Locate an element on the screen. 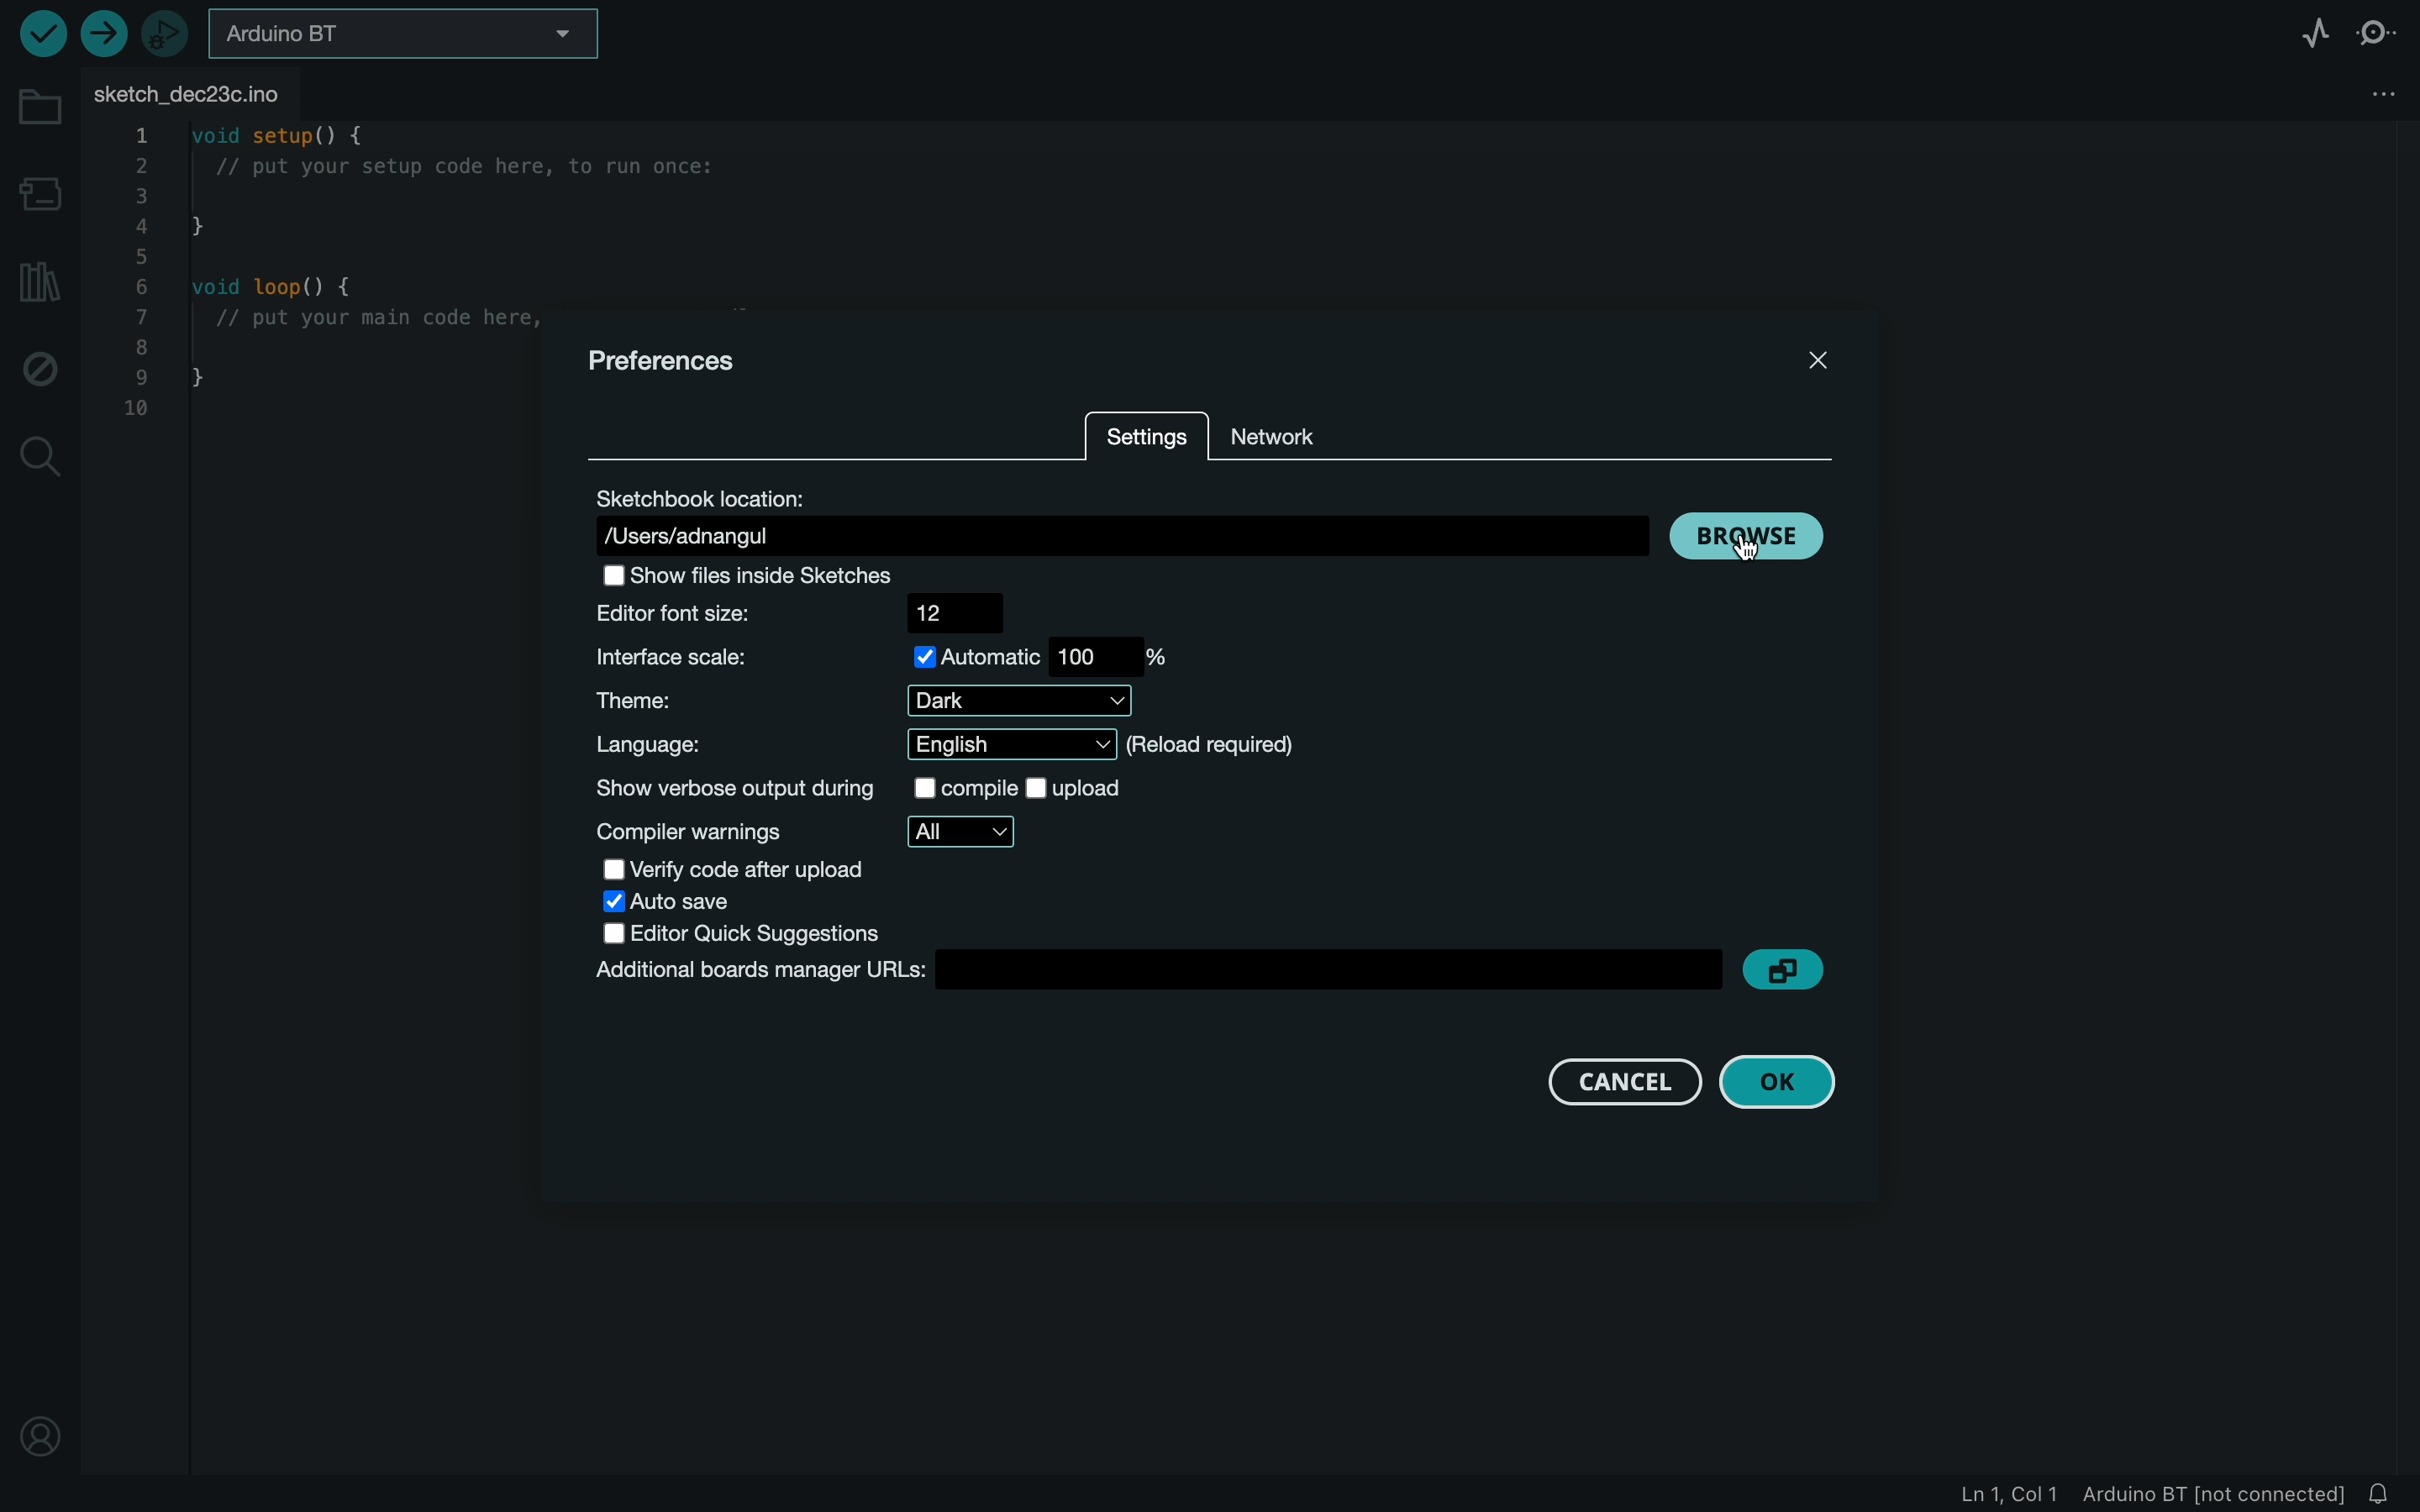  board selector is located at coordinates (404, 38).